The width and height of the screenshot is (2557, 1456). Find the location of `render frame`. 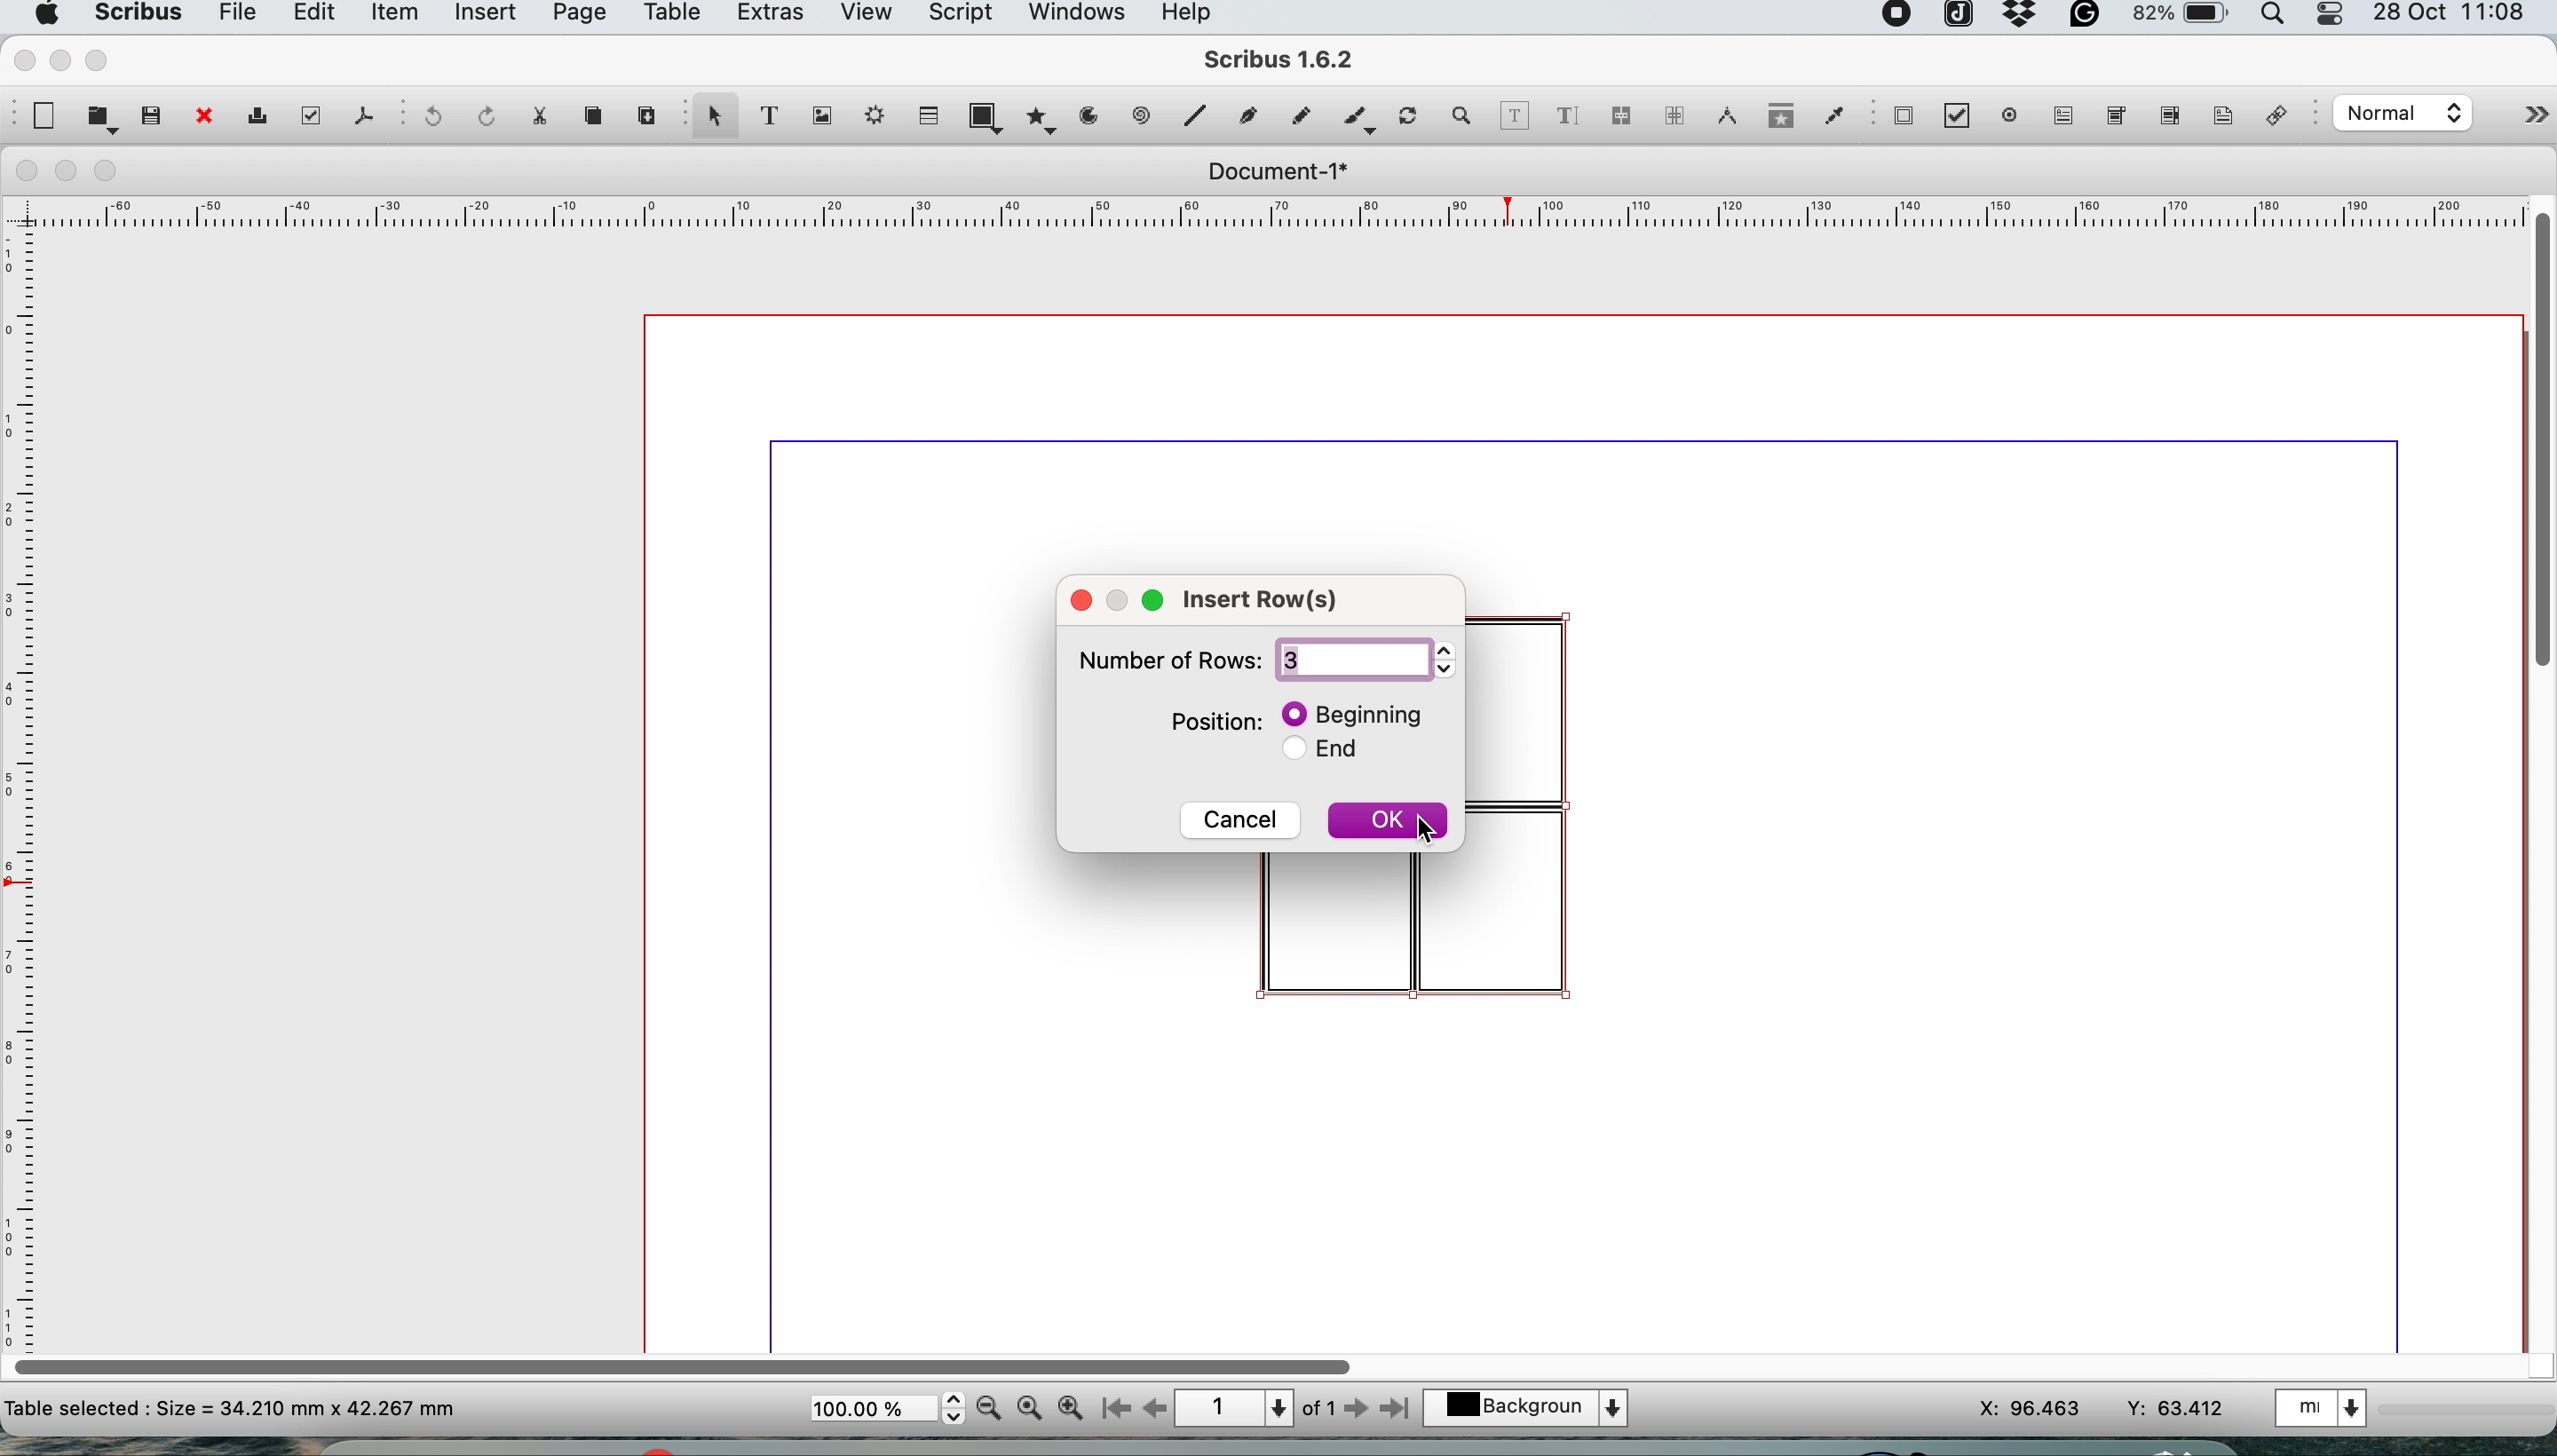

render frame is located at coordinates (869, 115).